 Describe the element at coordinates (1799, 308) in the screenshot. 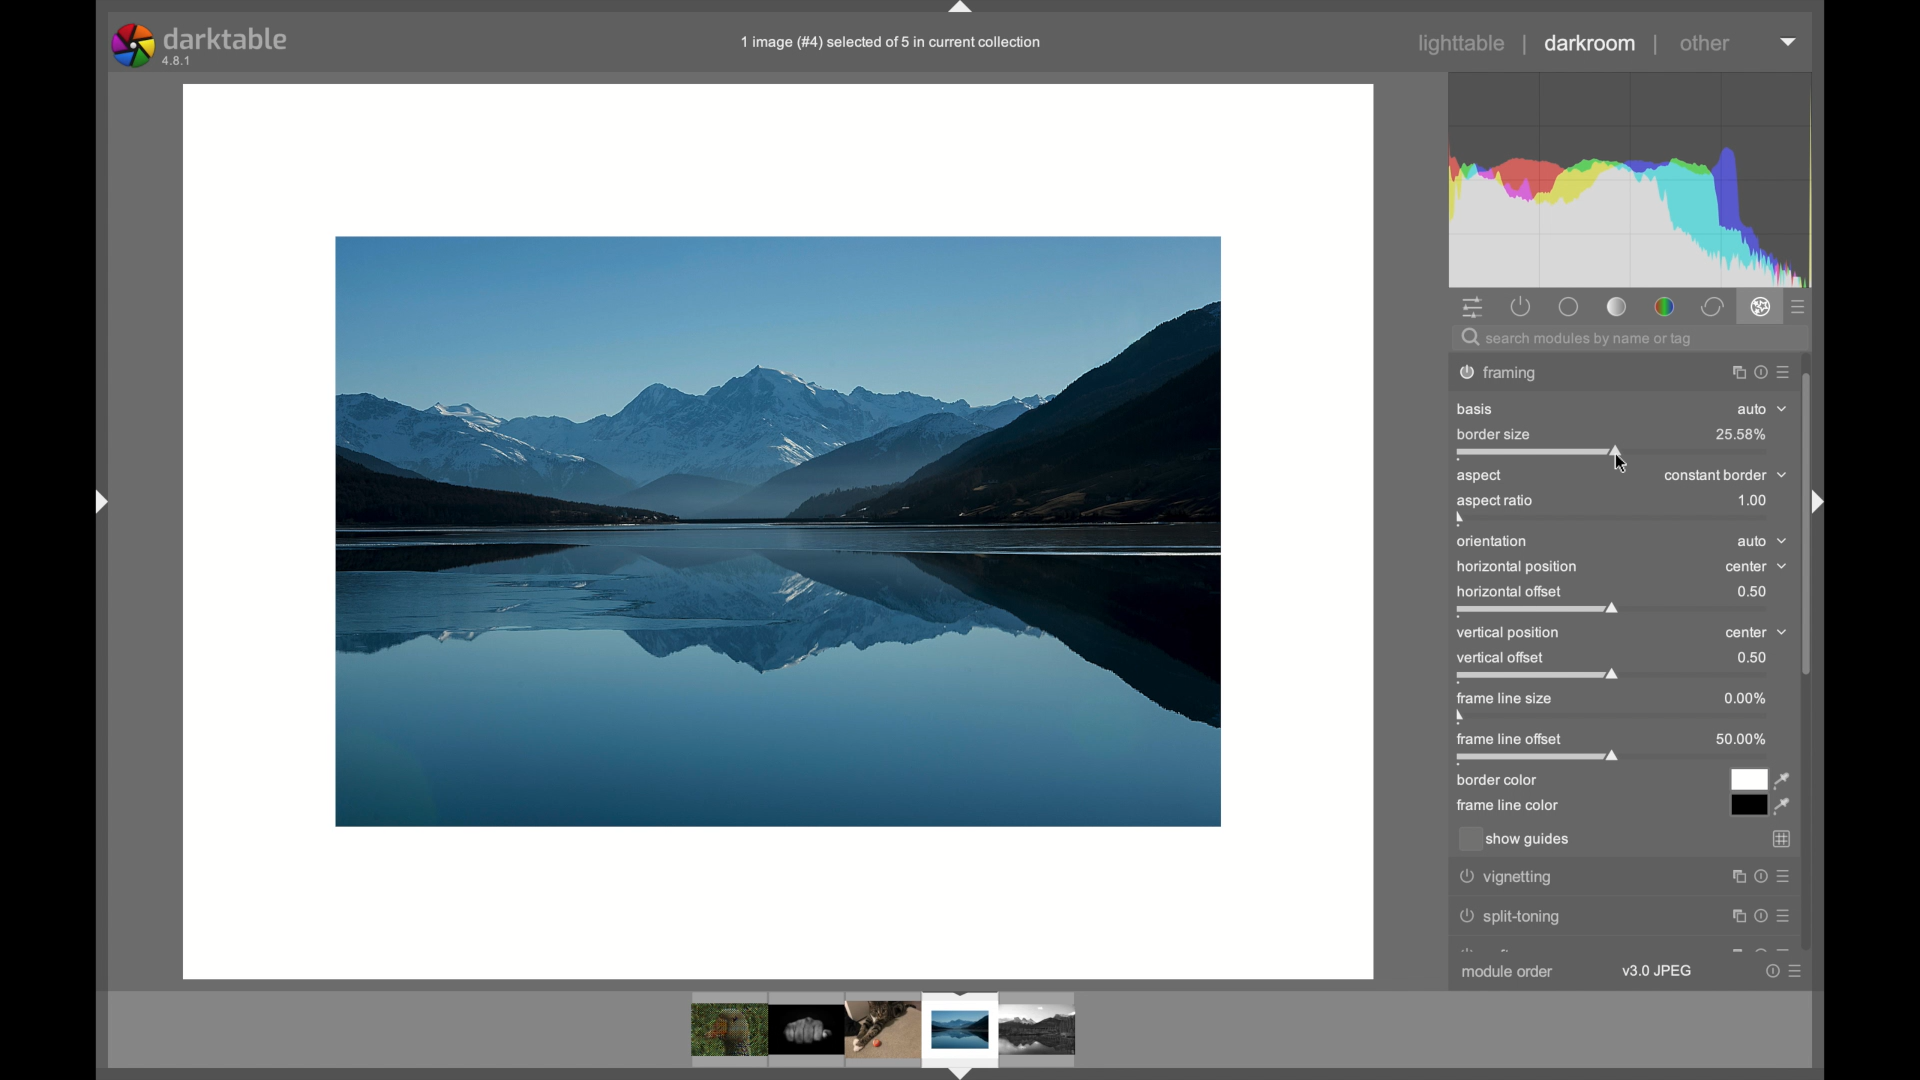

I see `show all advanced modules` at that location.